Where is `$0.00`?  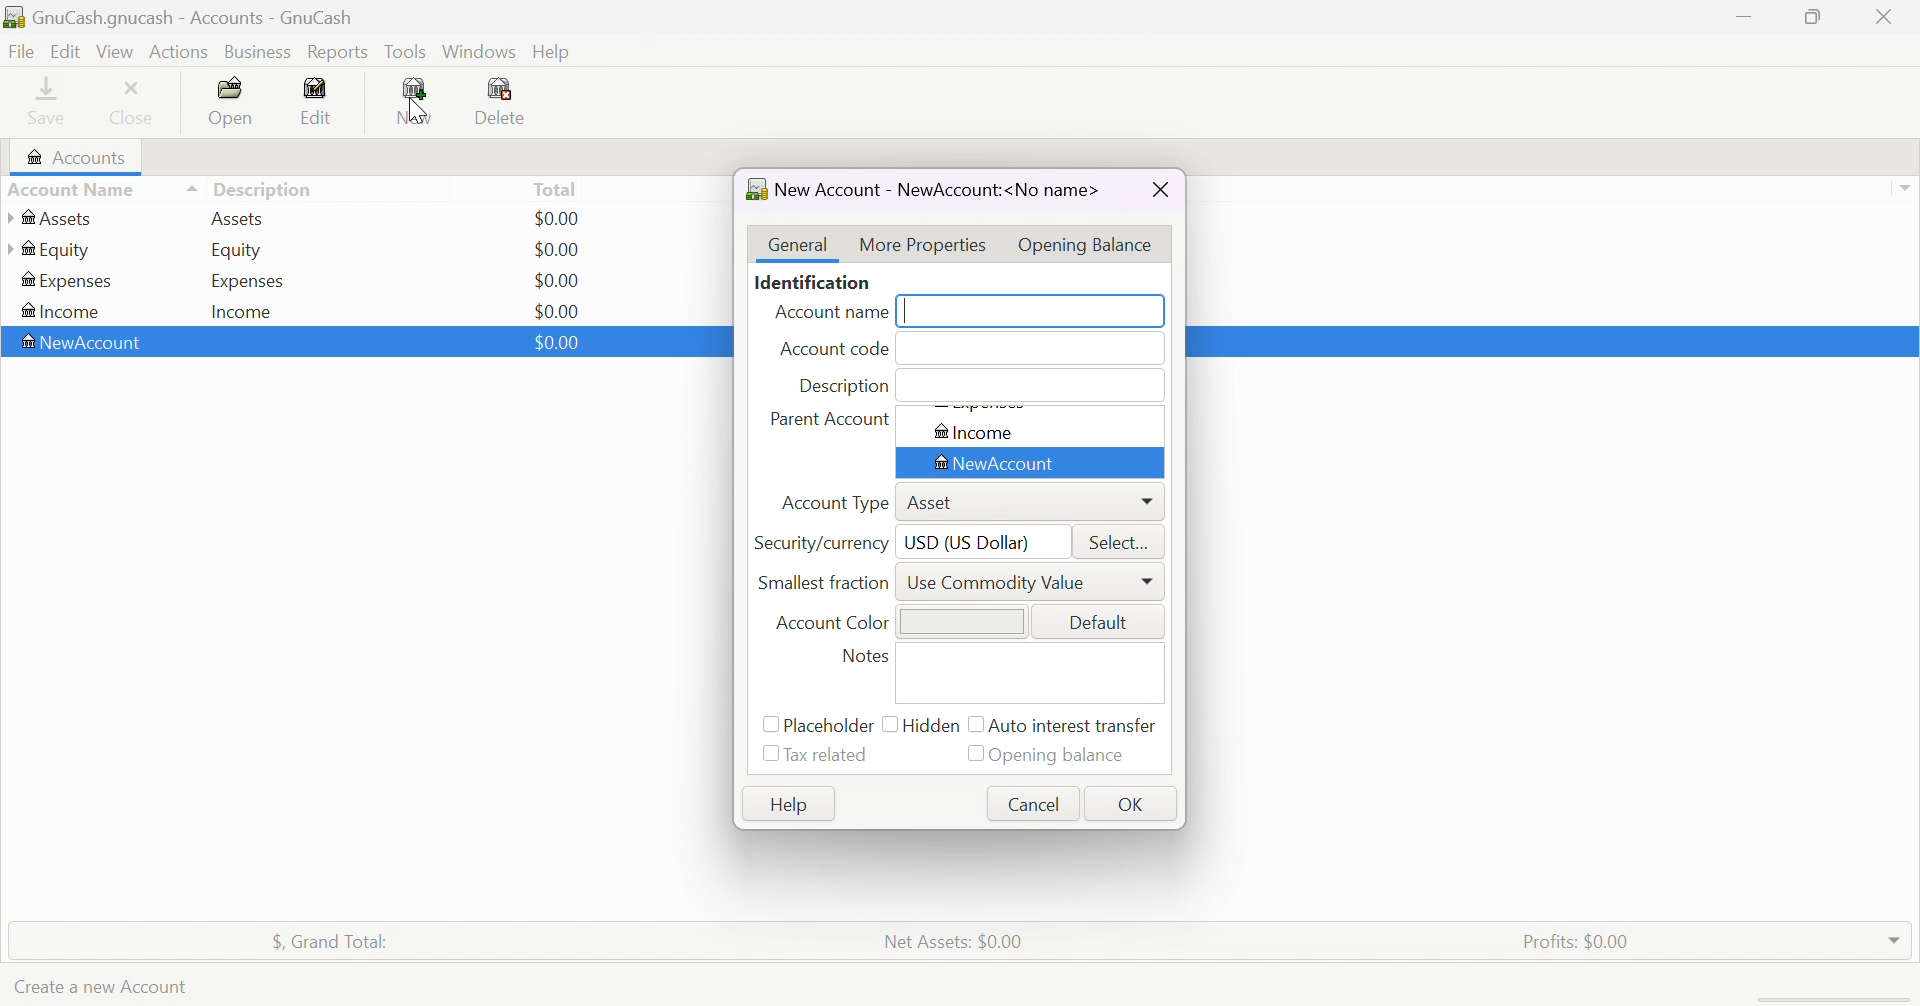 $0.00 is located at coordinates (557, 343).